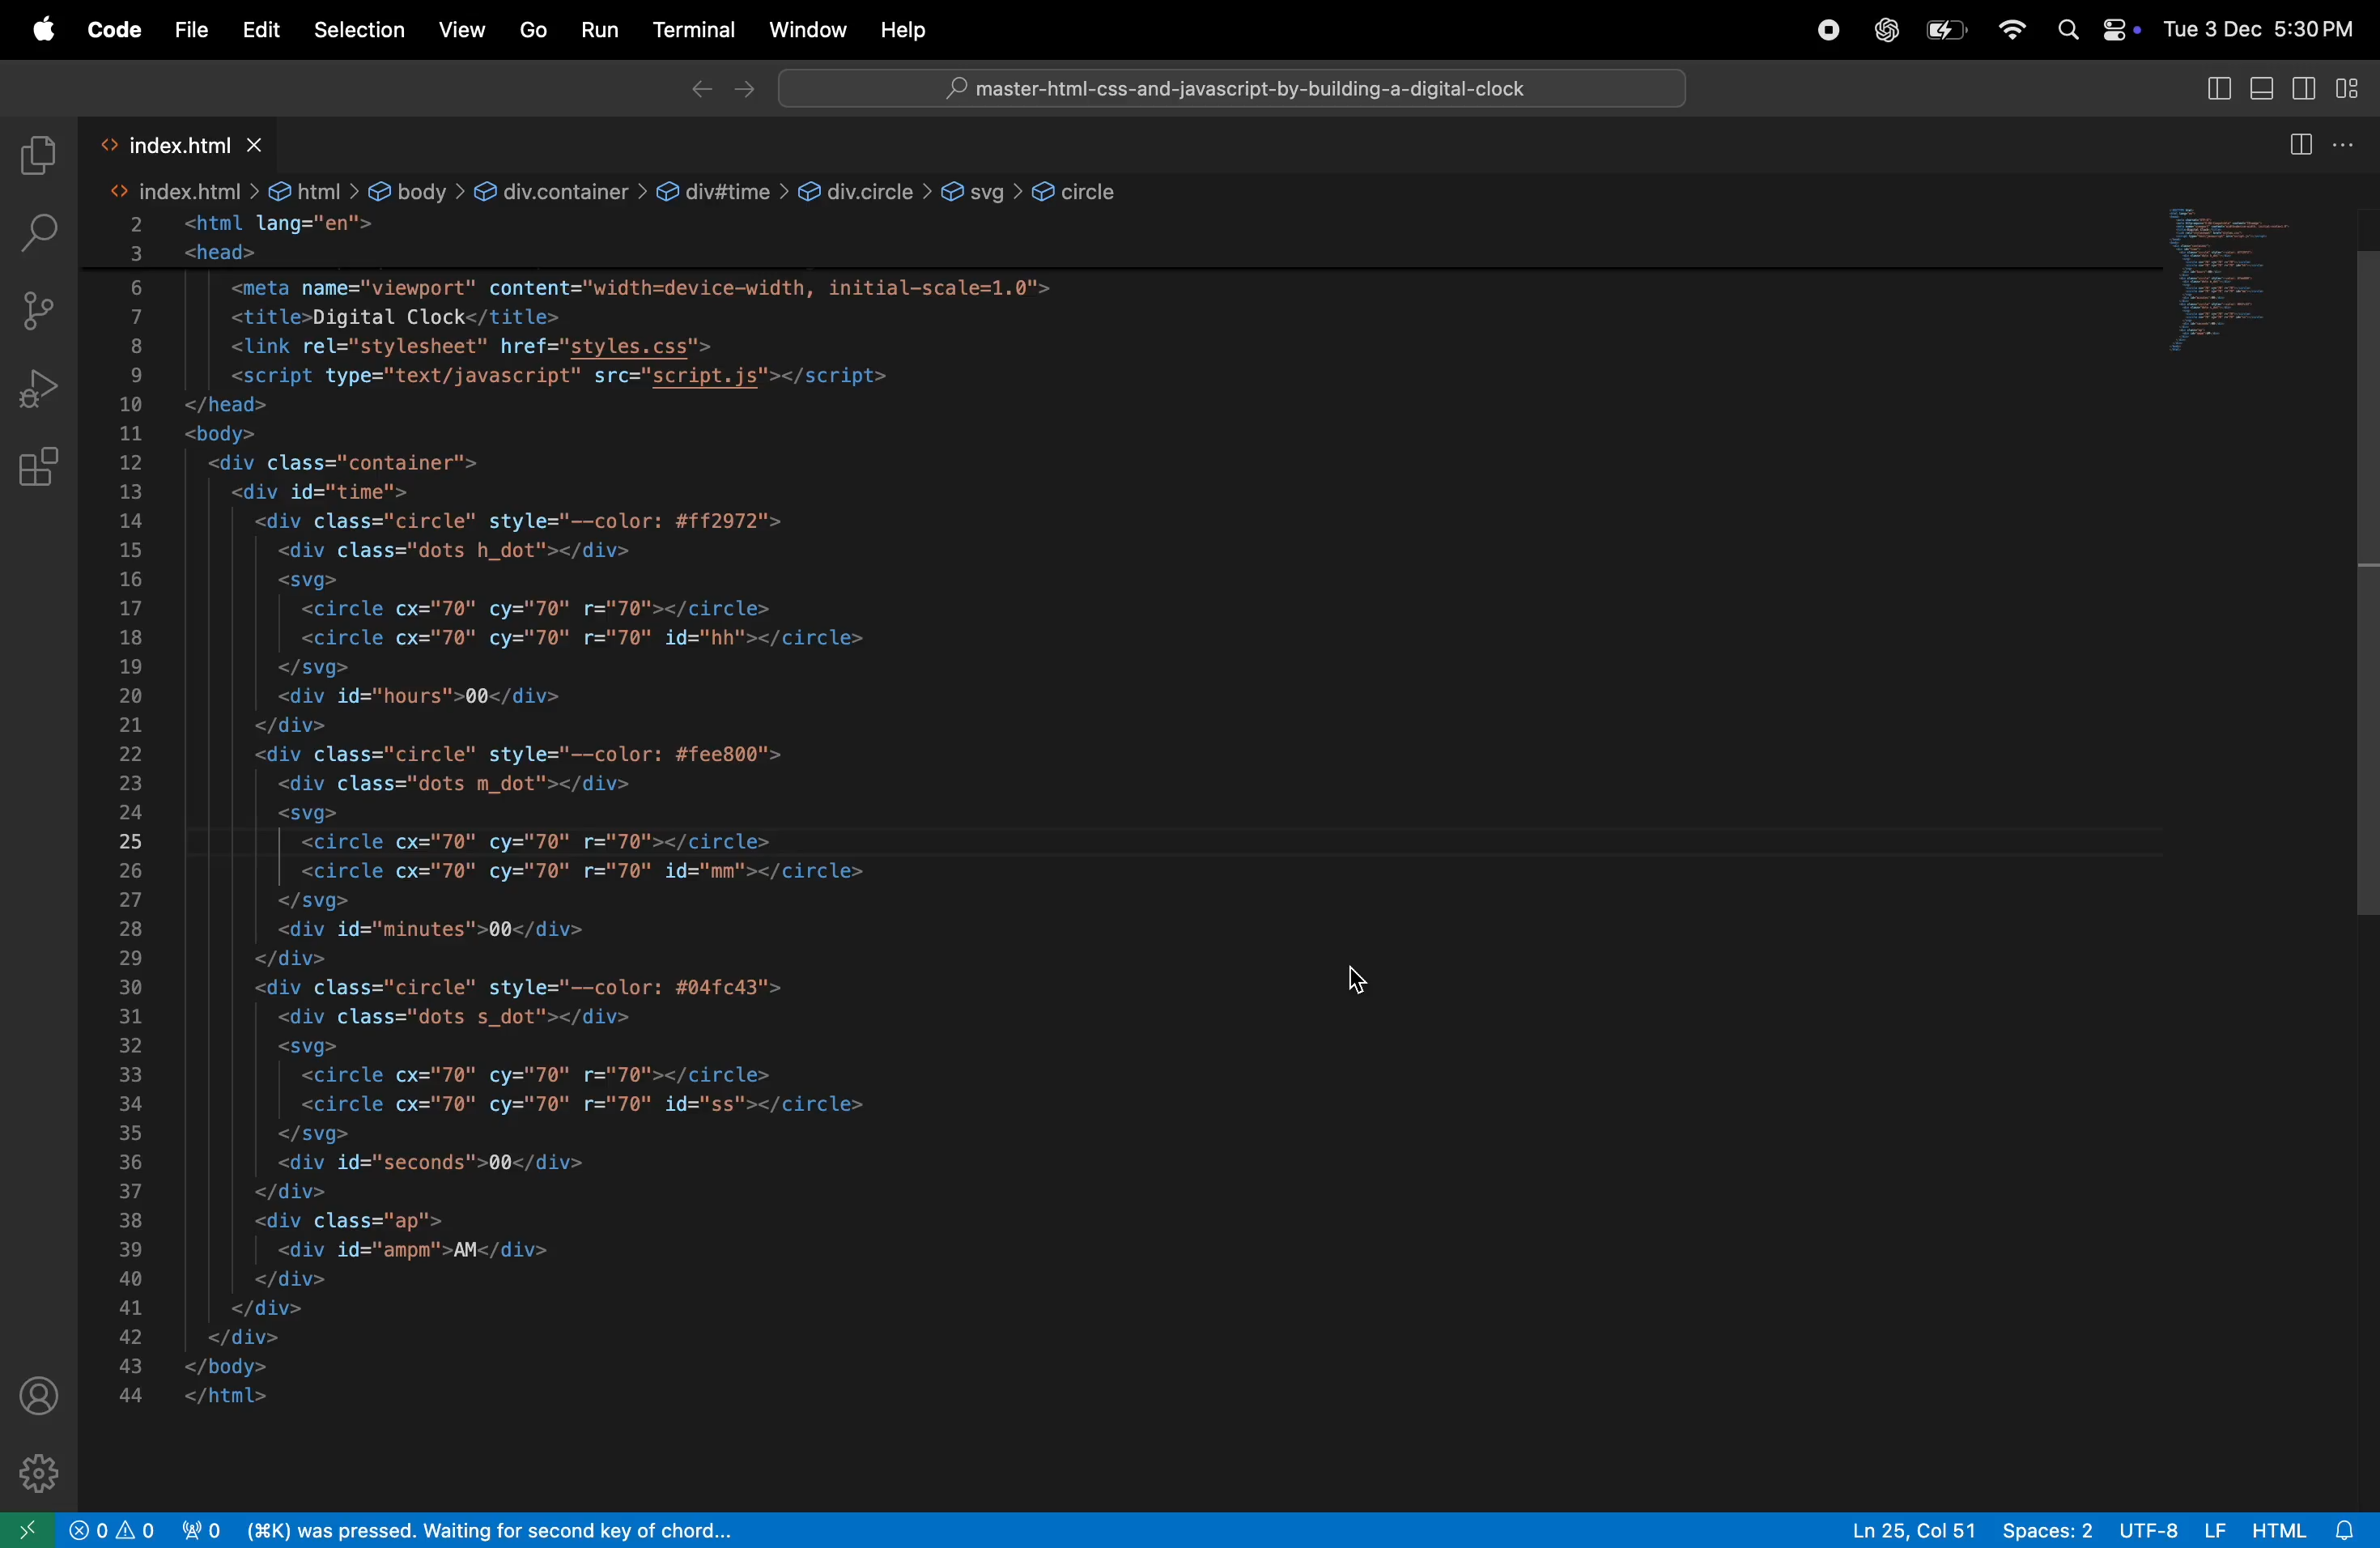  What do you see at coordinates (2049, 1528) in the screenshot?
I see `space 2` at bounding box center [2049, 1528].